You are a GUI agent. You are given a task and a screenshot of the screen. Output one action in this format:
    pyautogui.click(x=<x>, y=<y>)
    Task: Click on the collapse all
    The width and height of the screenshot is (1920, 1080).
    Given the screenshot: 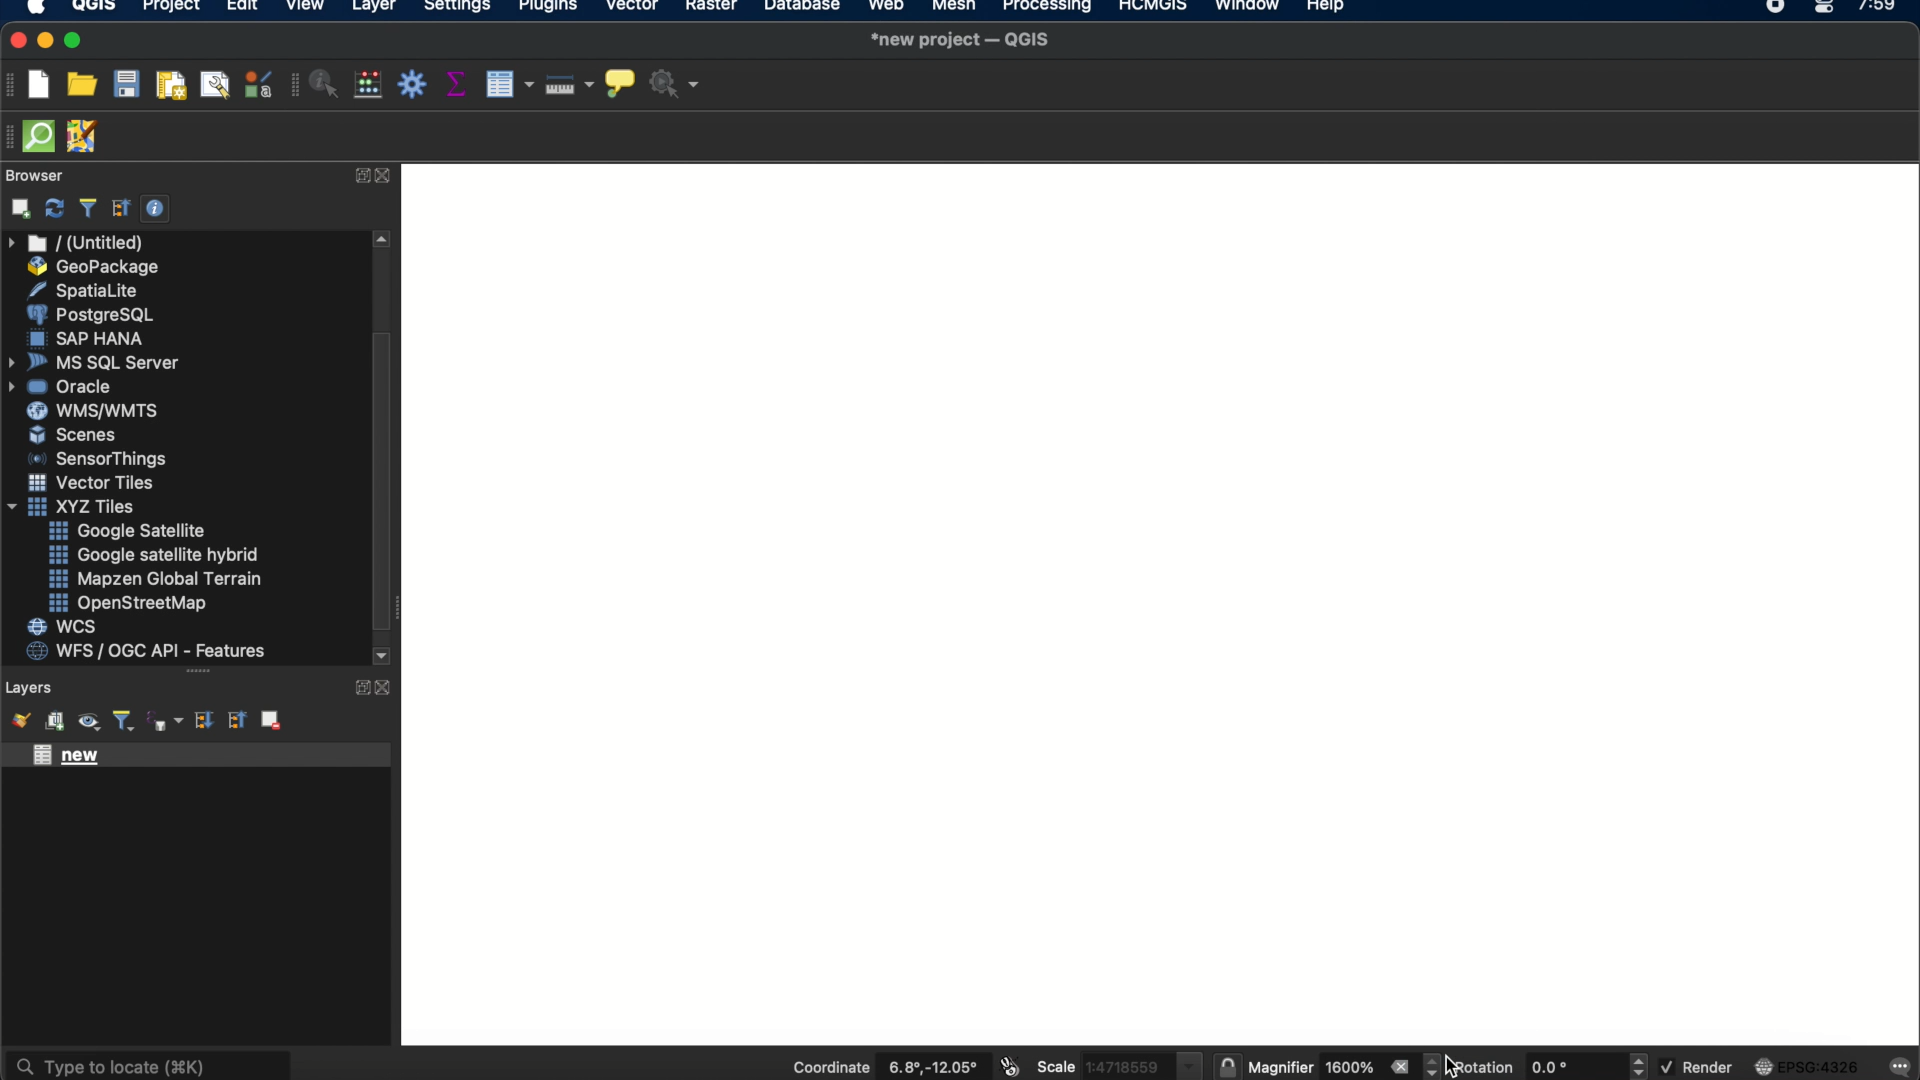 What is the action you would take?
    pyautogui.click(x=235, y=719)
    